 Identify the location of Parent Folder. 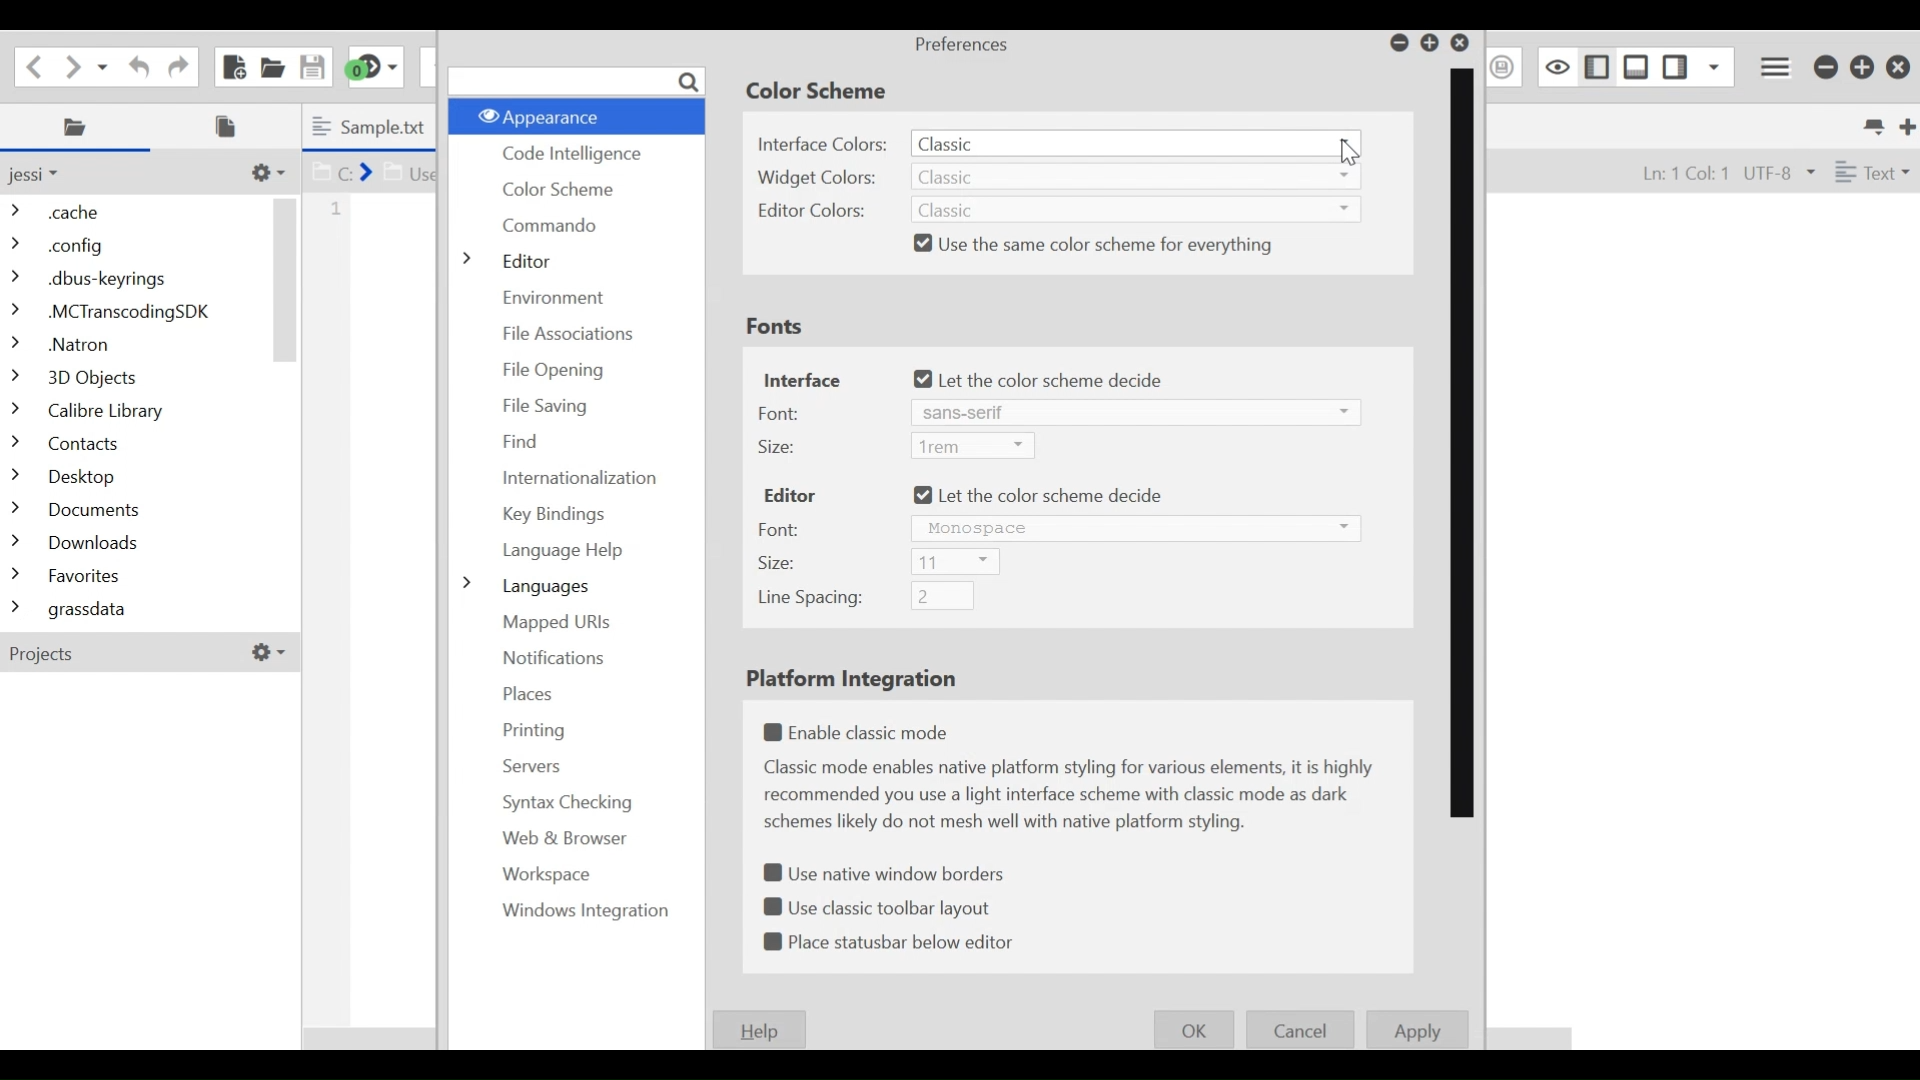
(45, 174).